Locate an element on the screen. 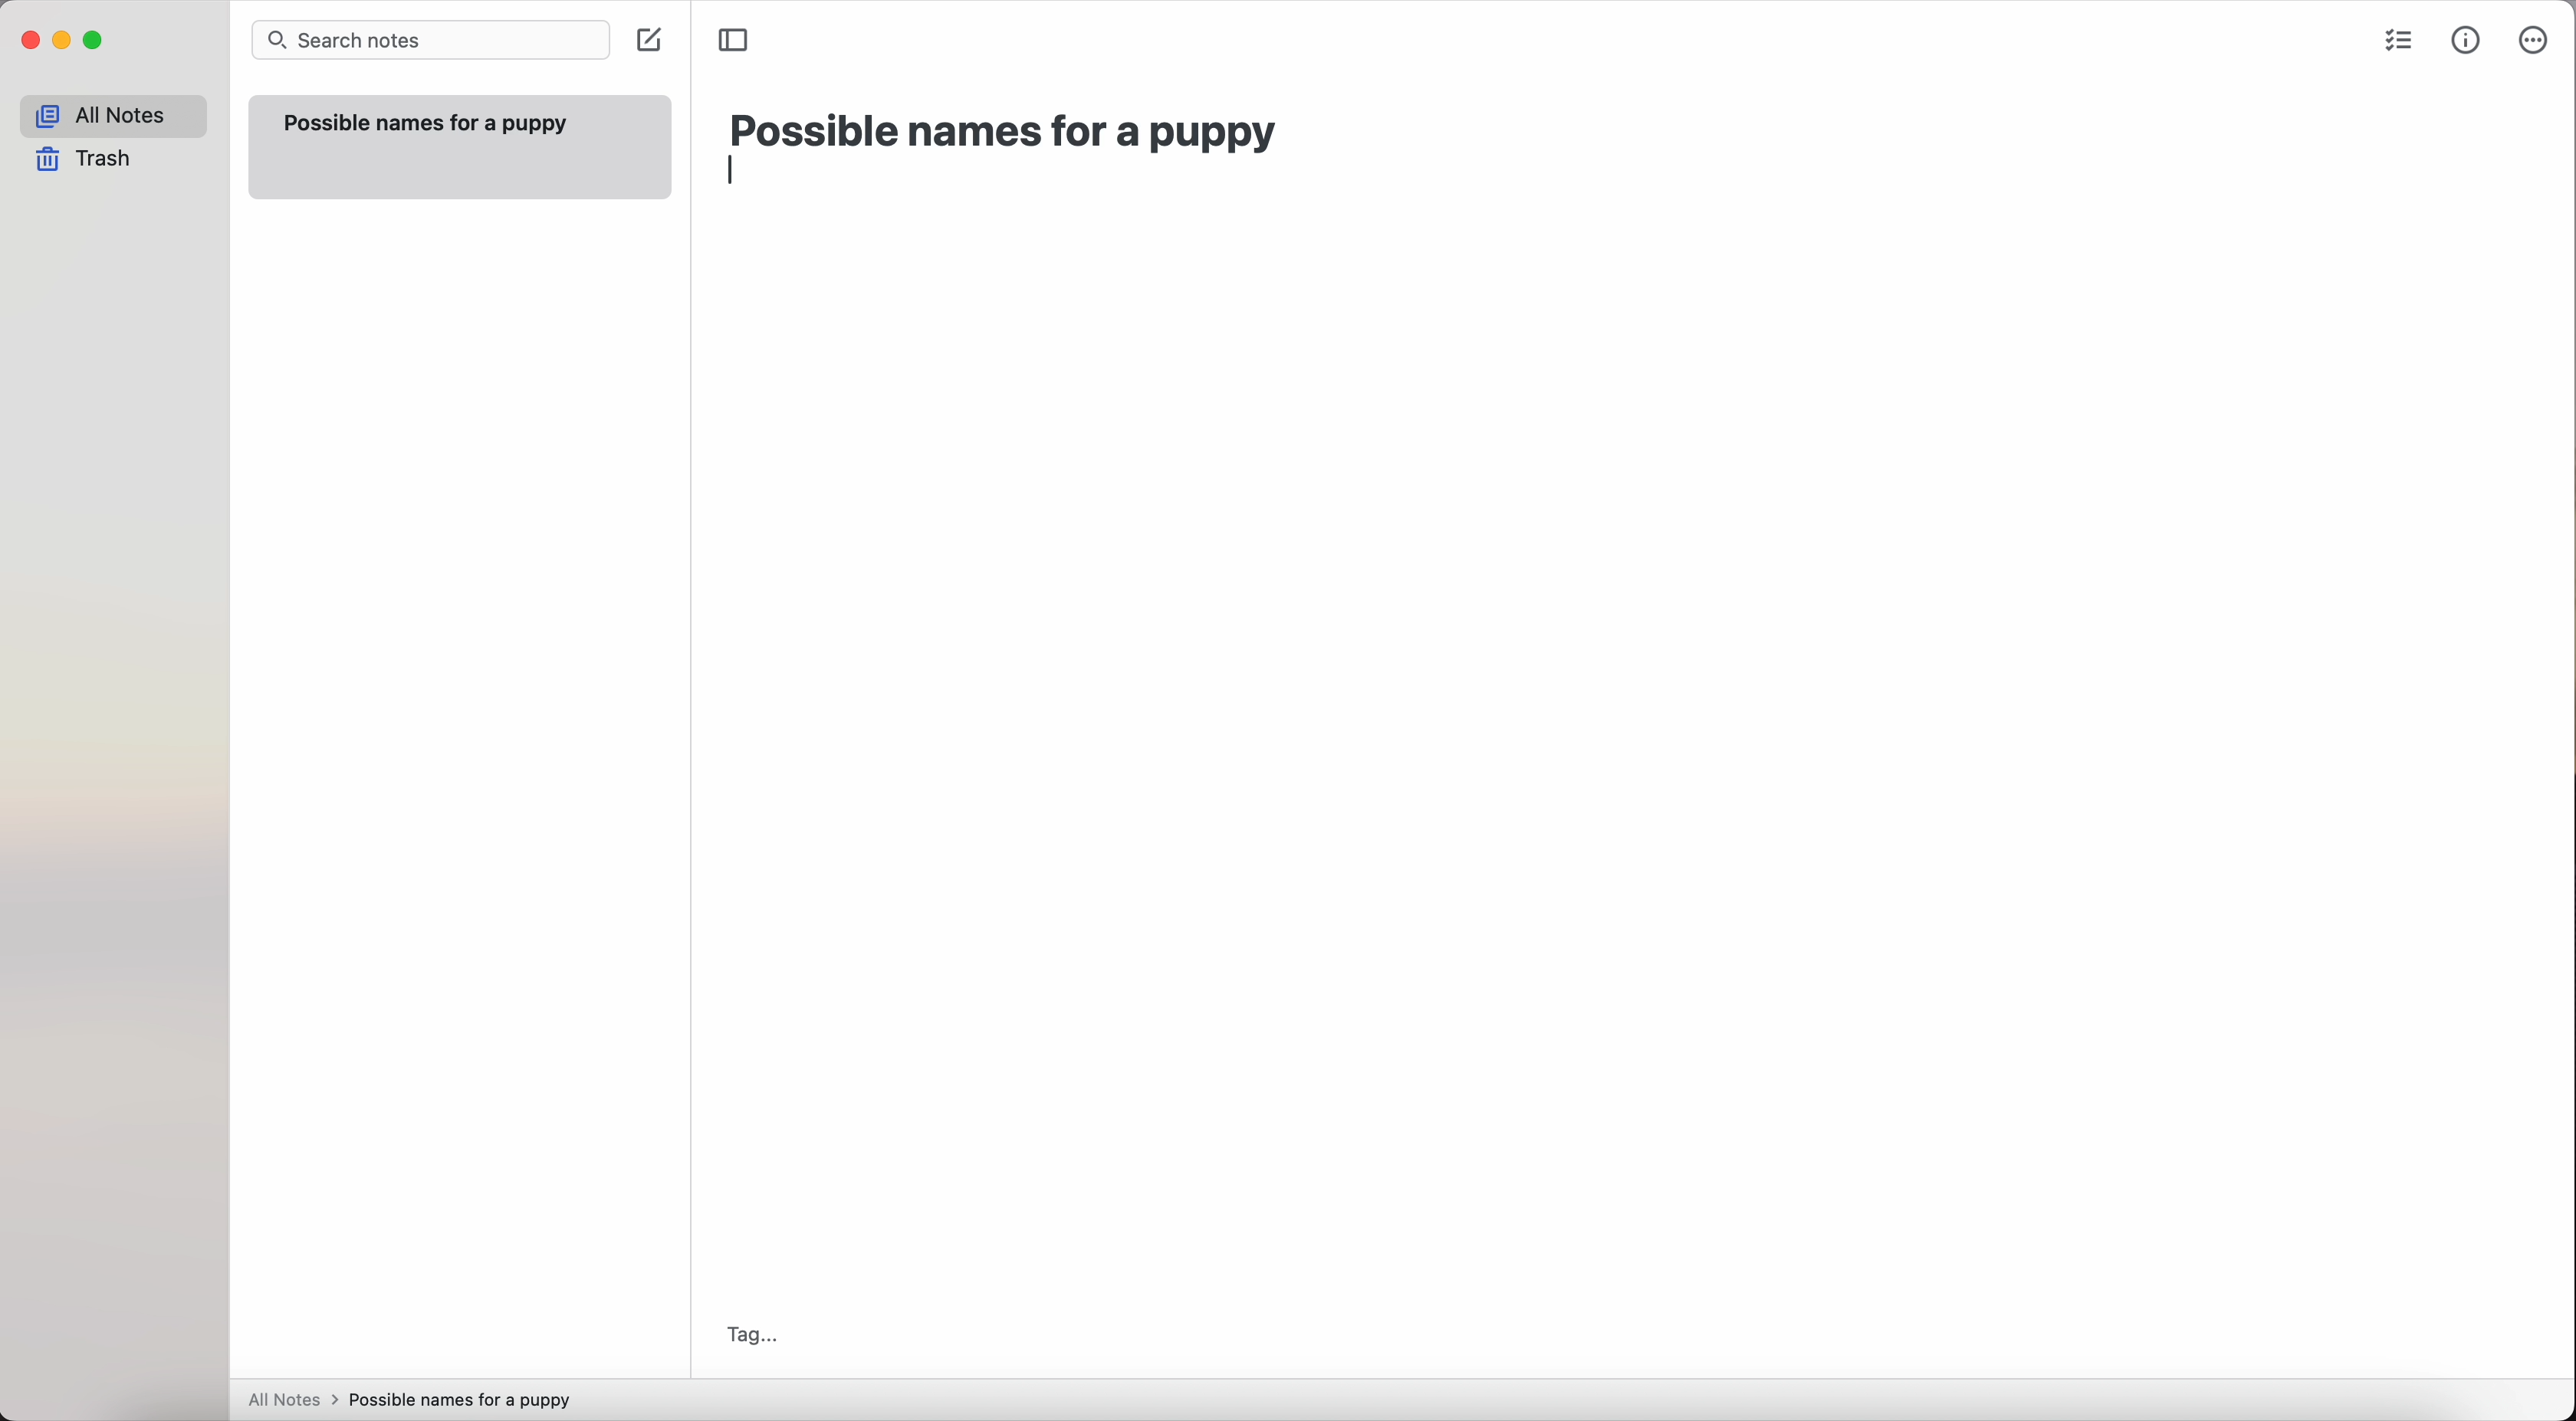 This screenshot has width=2576, height=1421. metrics is located at coordinates (2468, 40).